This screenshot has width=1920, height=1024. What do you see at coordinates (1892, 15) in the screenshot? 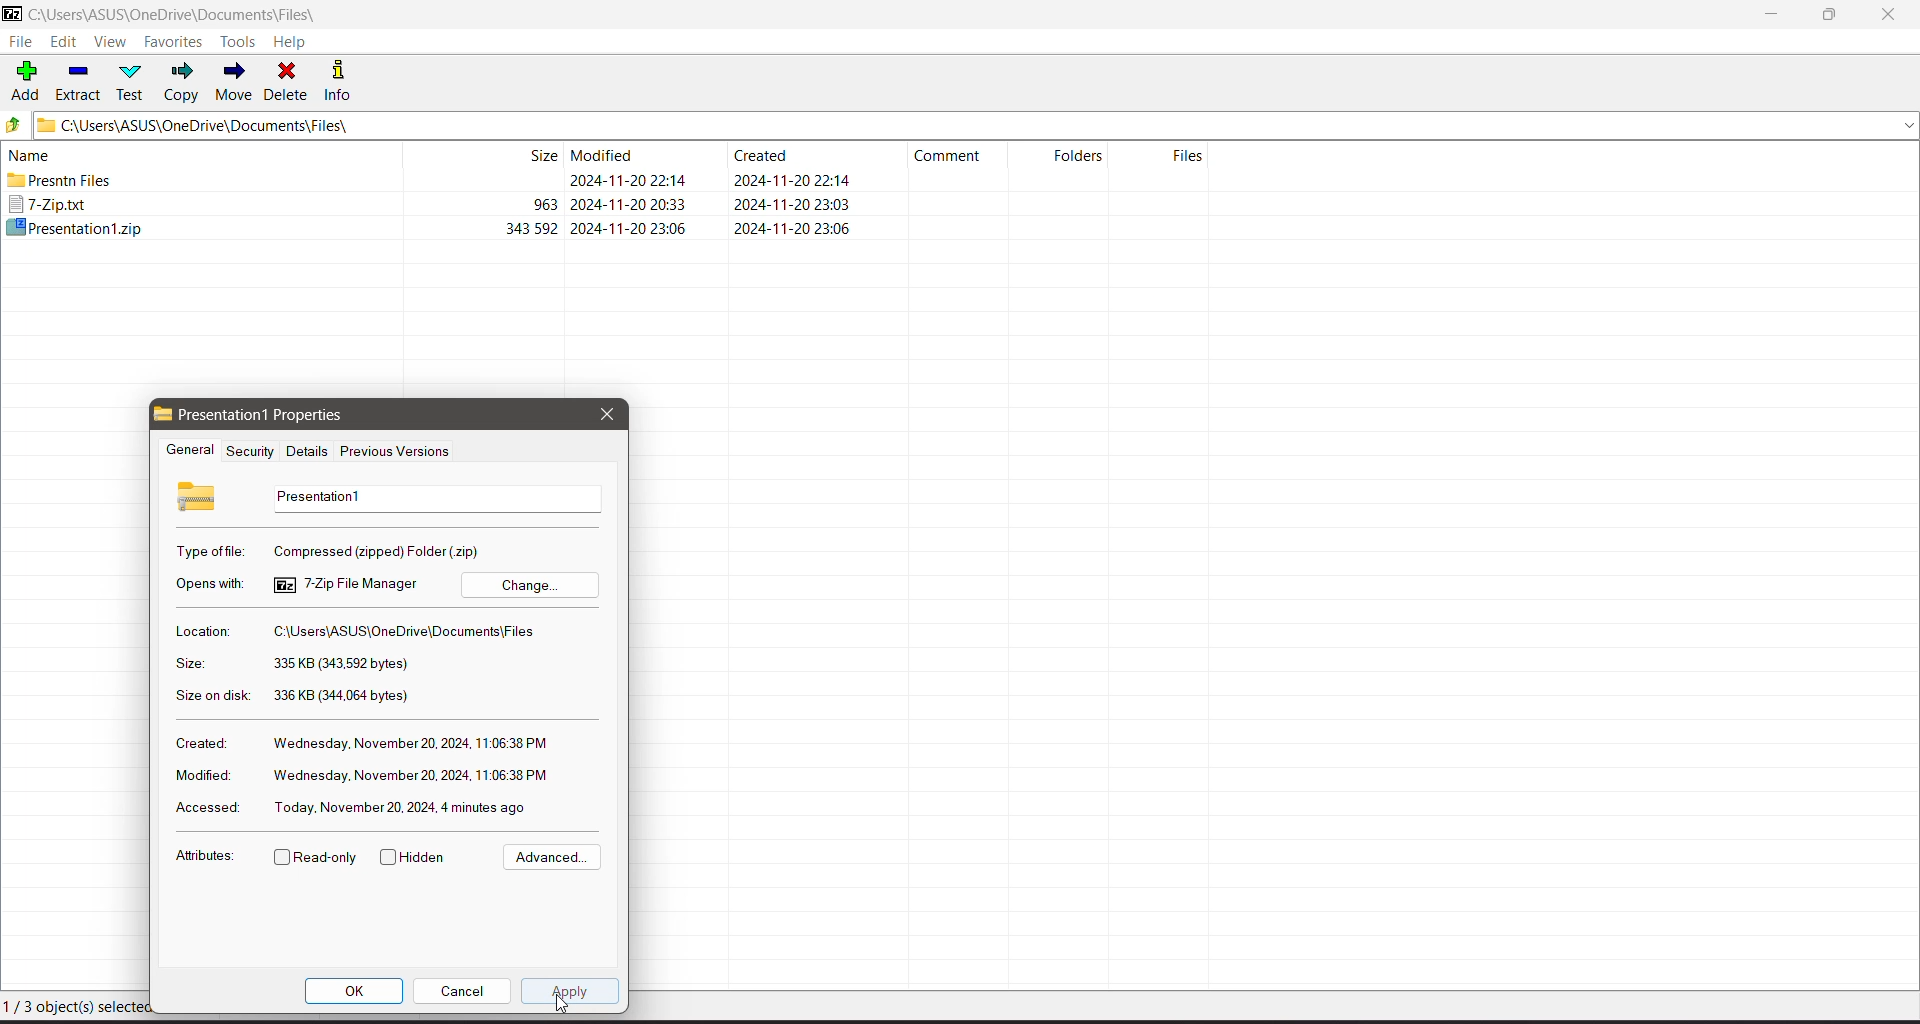
I see `Close` at bounding box center [1892, 15].